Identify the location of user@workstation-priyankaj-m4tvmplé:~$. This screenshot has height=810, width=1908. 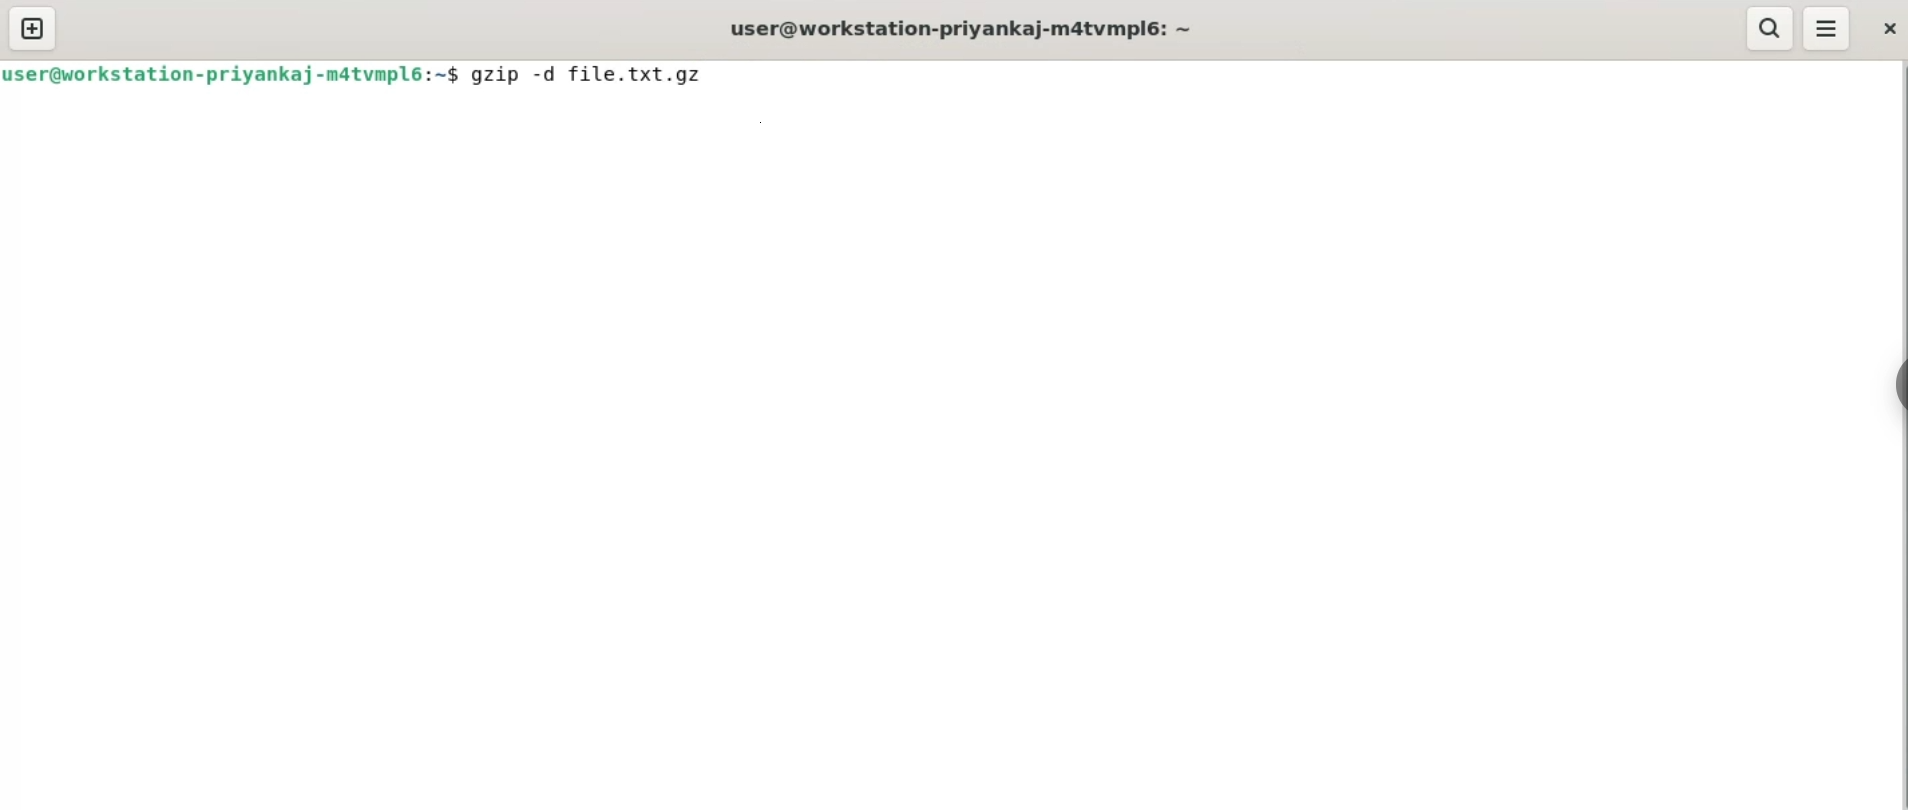
(233, 75).